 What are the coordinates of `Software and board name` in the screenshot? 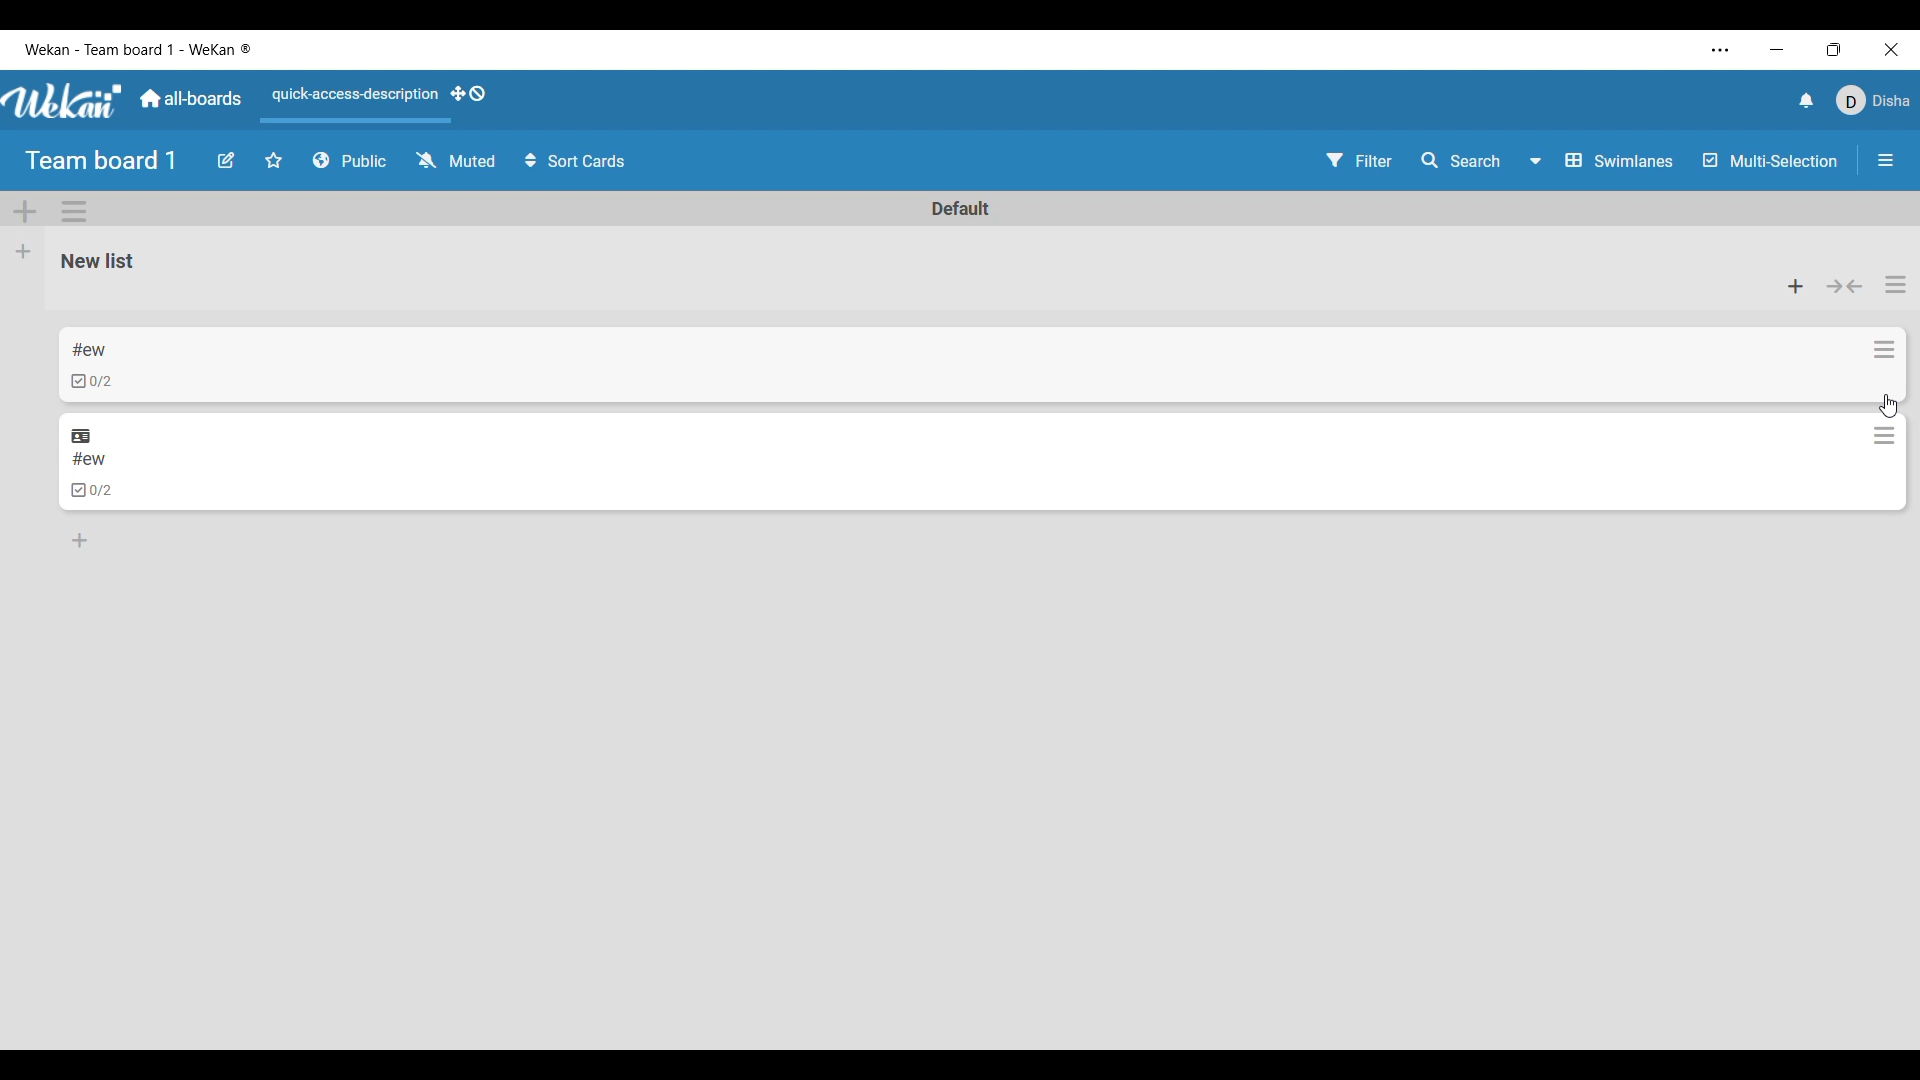 It's located at (138, 49).